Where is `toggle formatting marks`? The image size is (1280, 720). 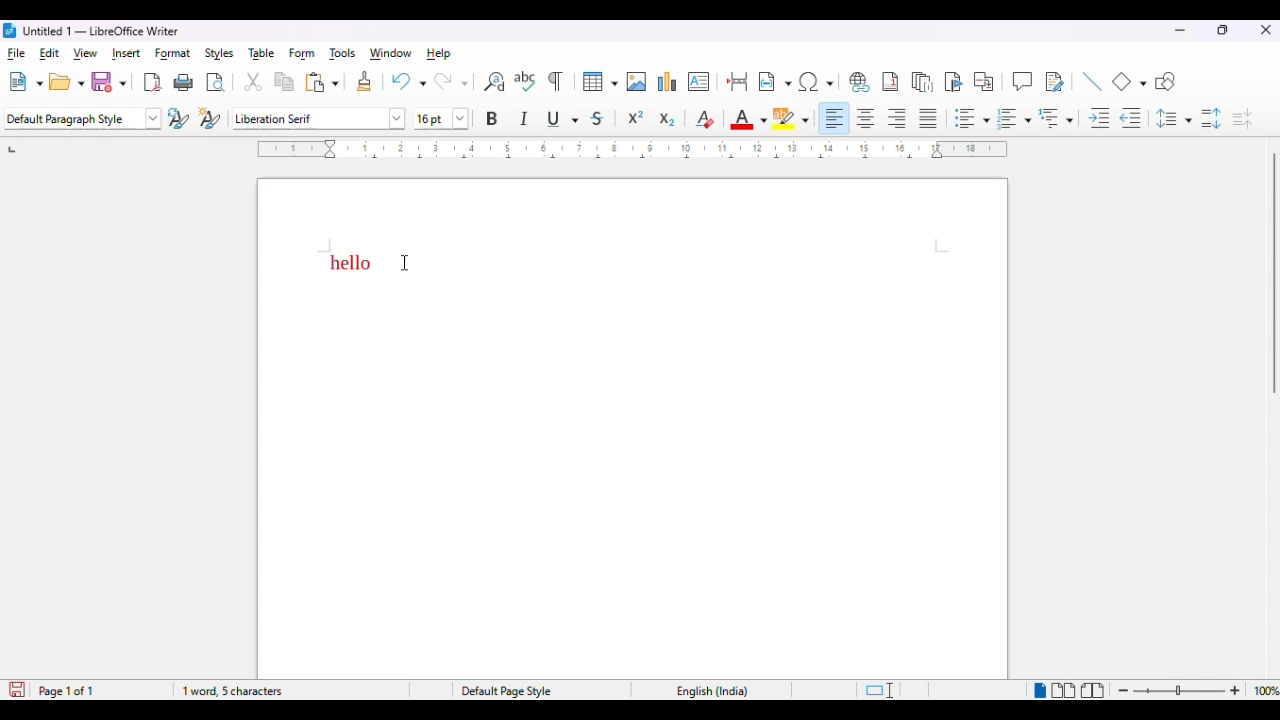 toggle formatting marks is located at coordinates (555, 81).